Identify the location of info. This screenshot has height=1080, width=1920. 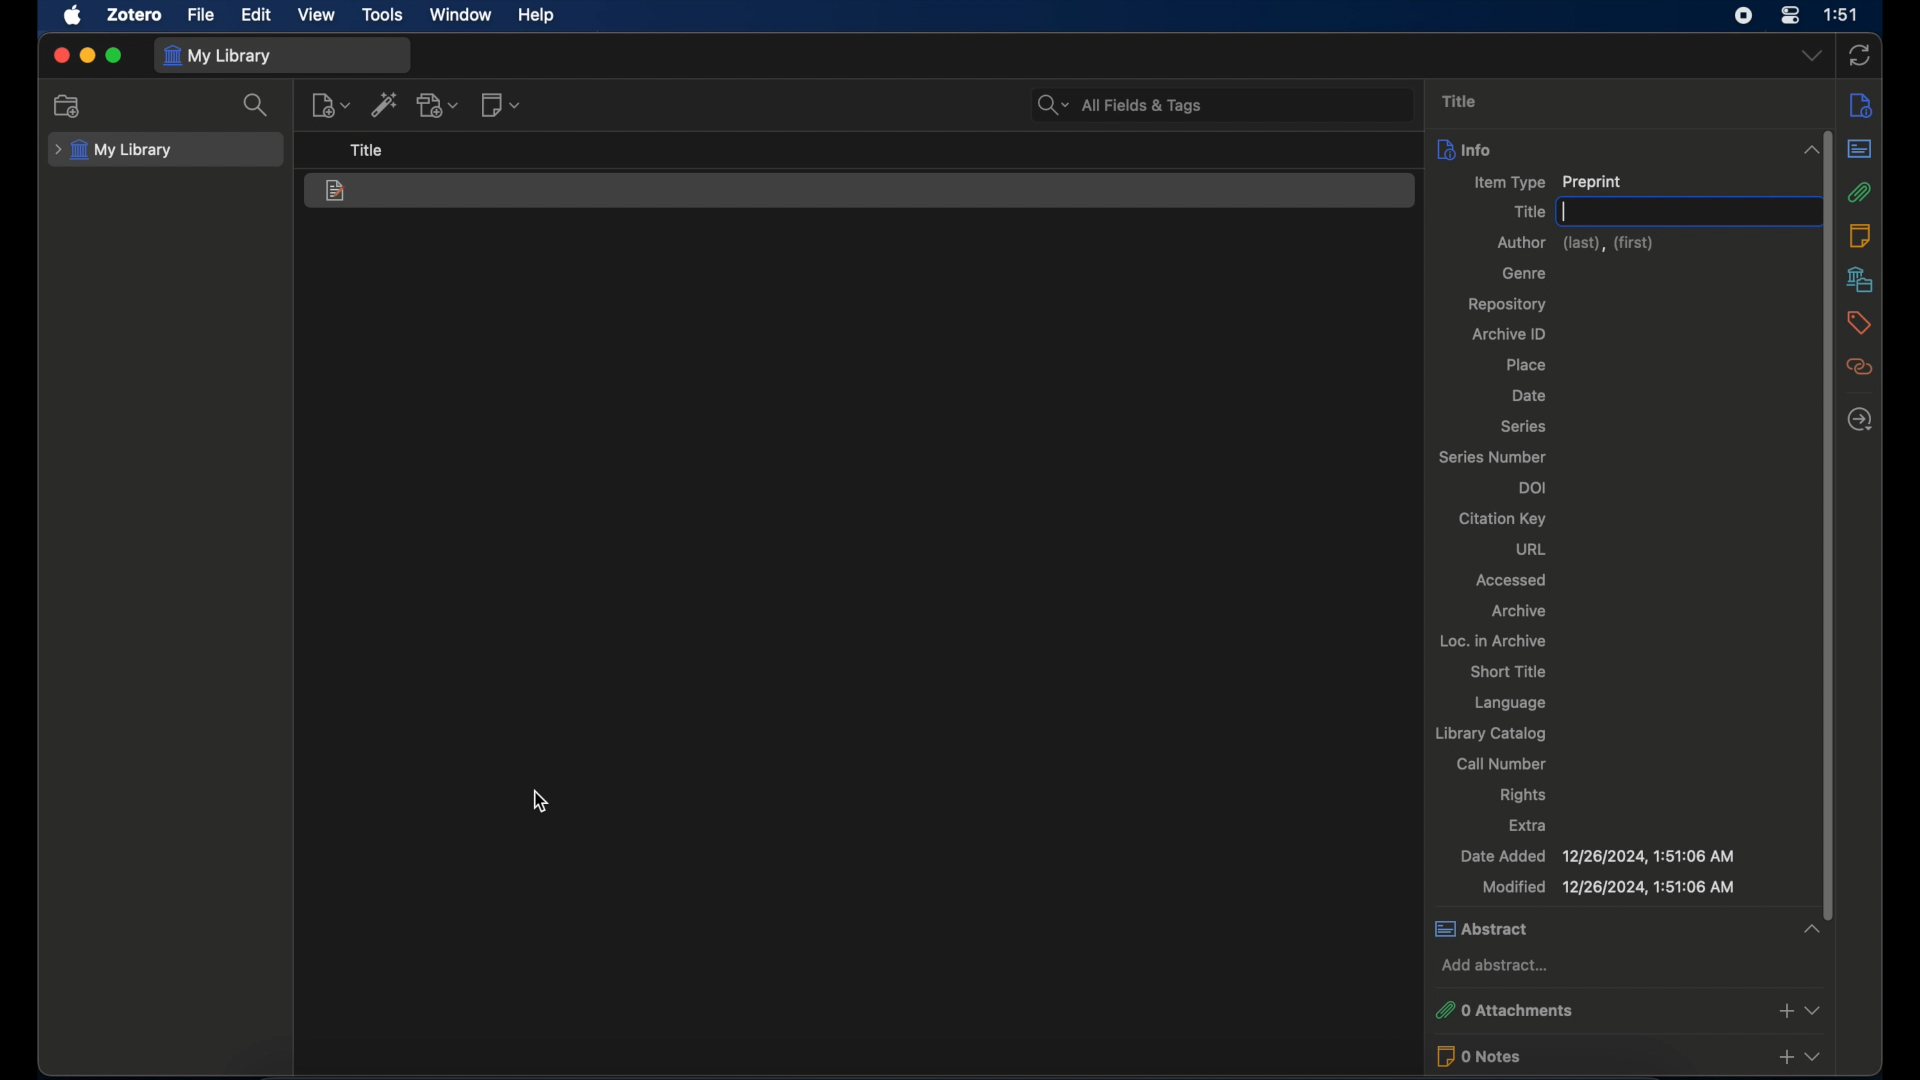
(1861, 107).